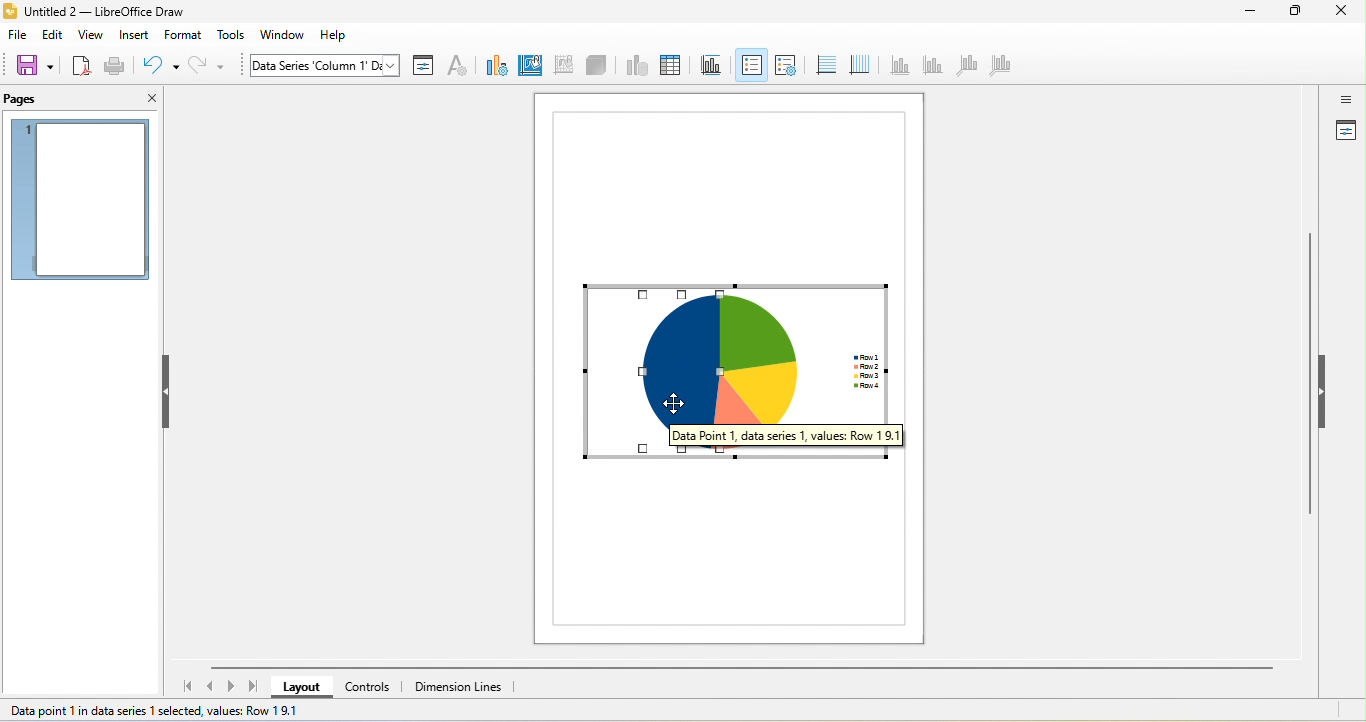 The width and height of the screenshot is (1366, 722). Describe the element at coordinates (17, 36) in the screenshot. I see `file` at that location.